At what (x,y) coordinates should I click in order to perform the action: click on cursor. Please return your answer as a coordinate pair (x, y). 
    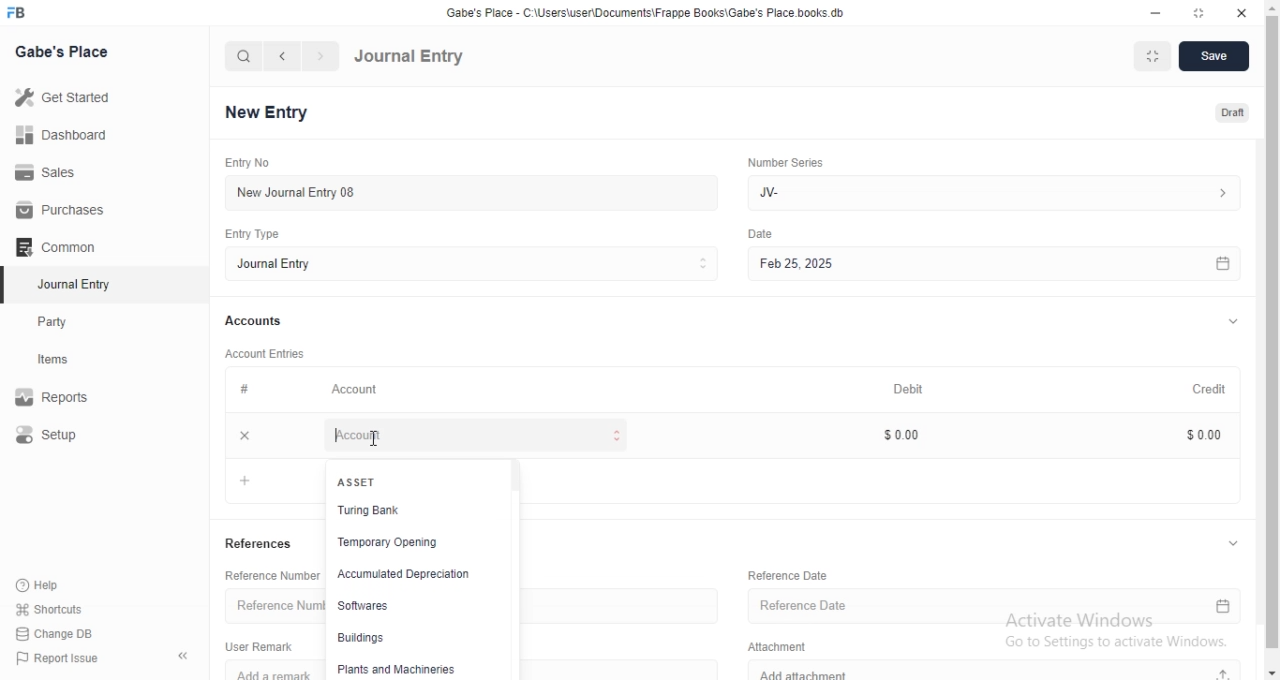
    Looking at the image, I should click on (378, 440).